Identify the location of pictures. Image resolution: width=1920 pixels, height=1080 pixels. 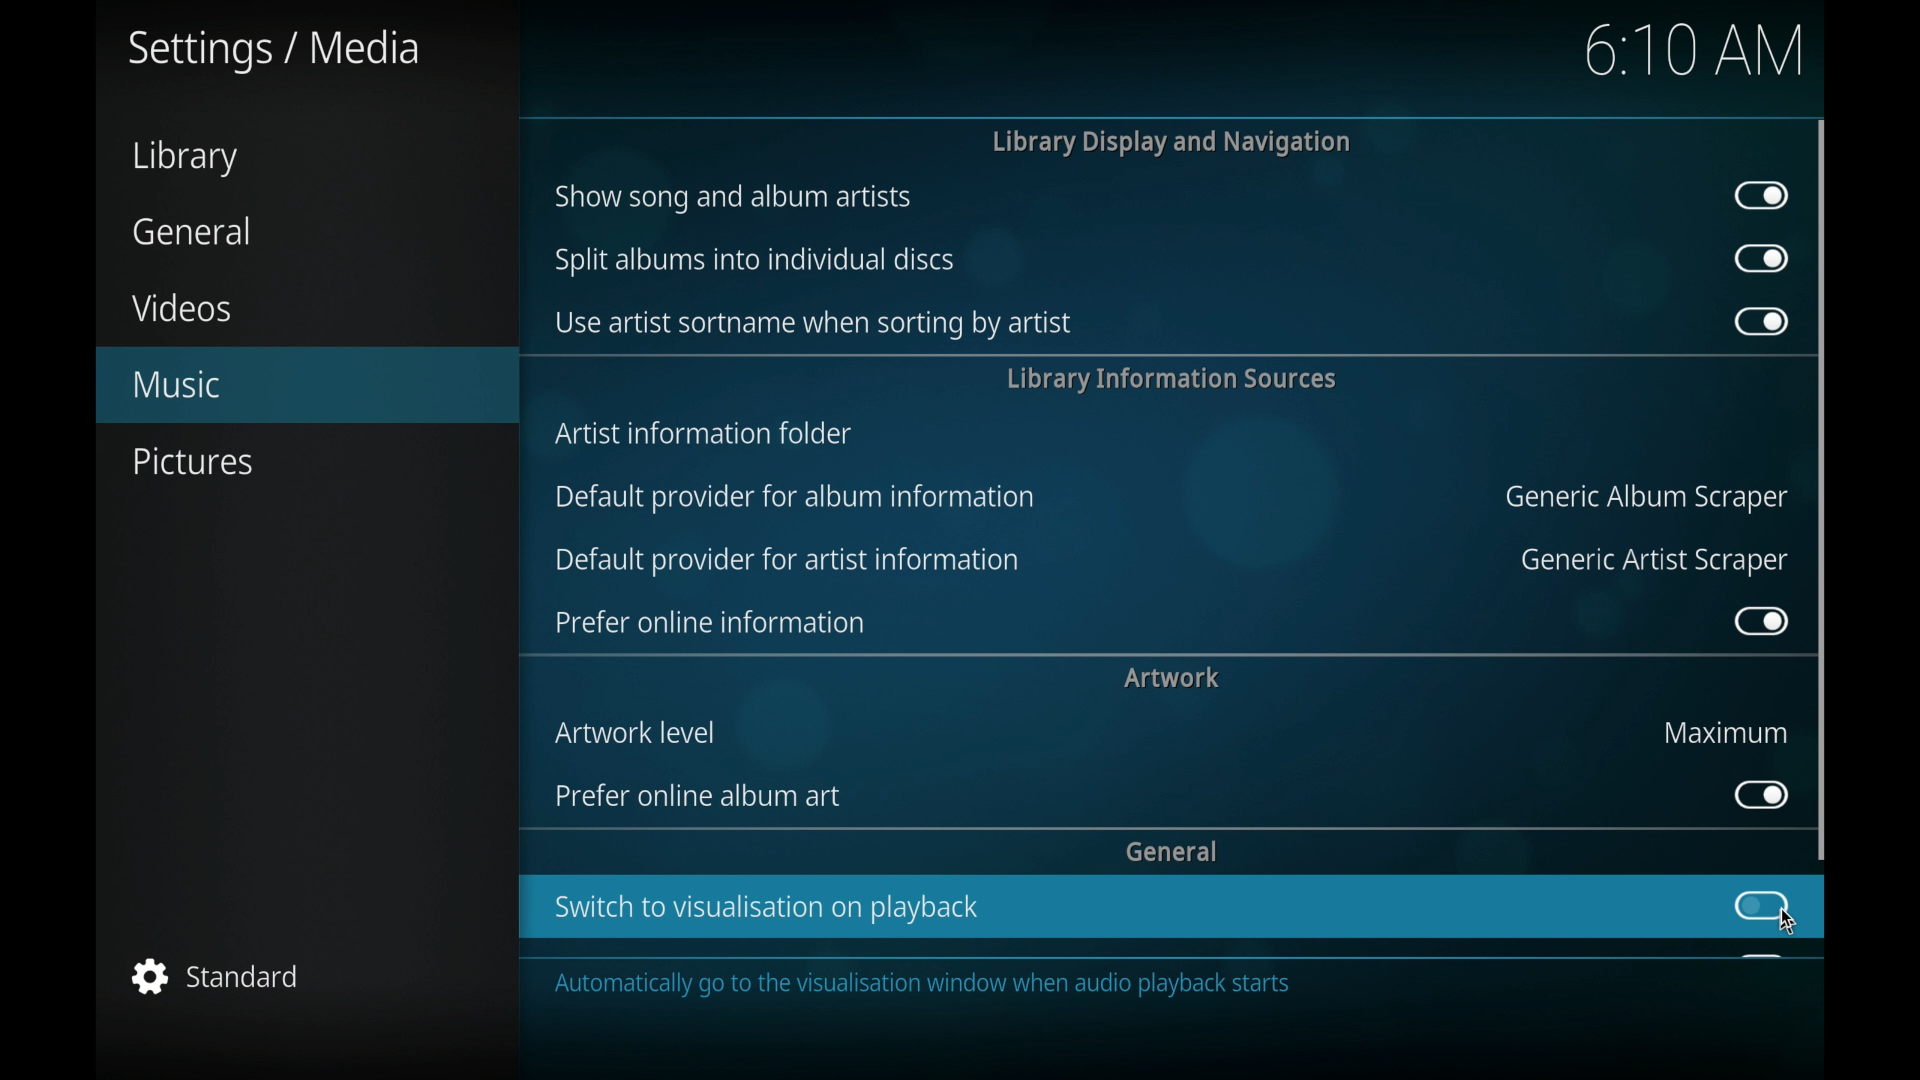
(192, 462).